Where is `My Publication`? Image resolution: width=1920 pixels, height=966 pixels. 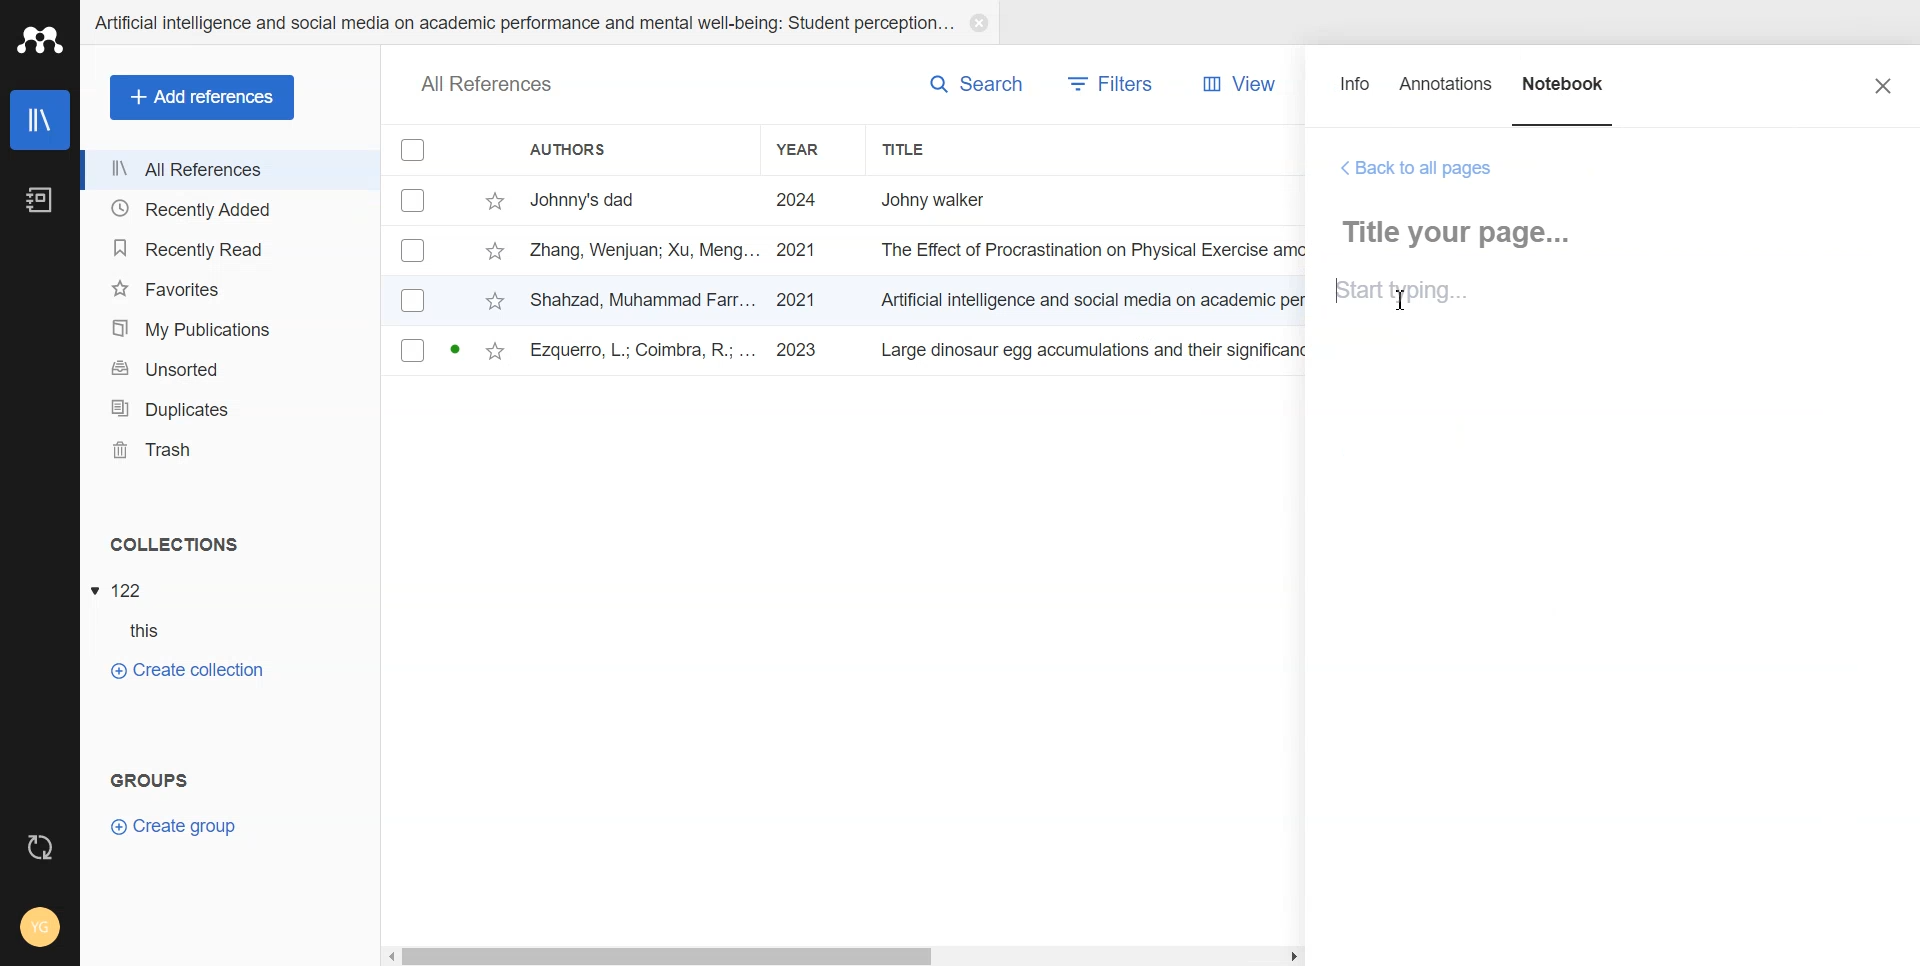 My Publication is located at coordinates (230, 329).